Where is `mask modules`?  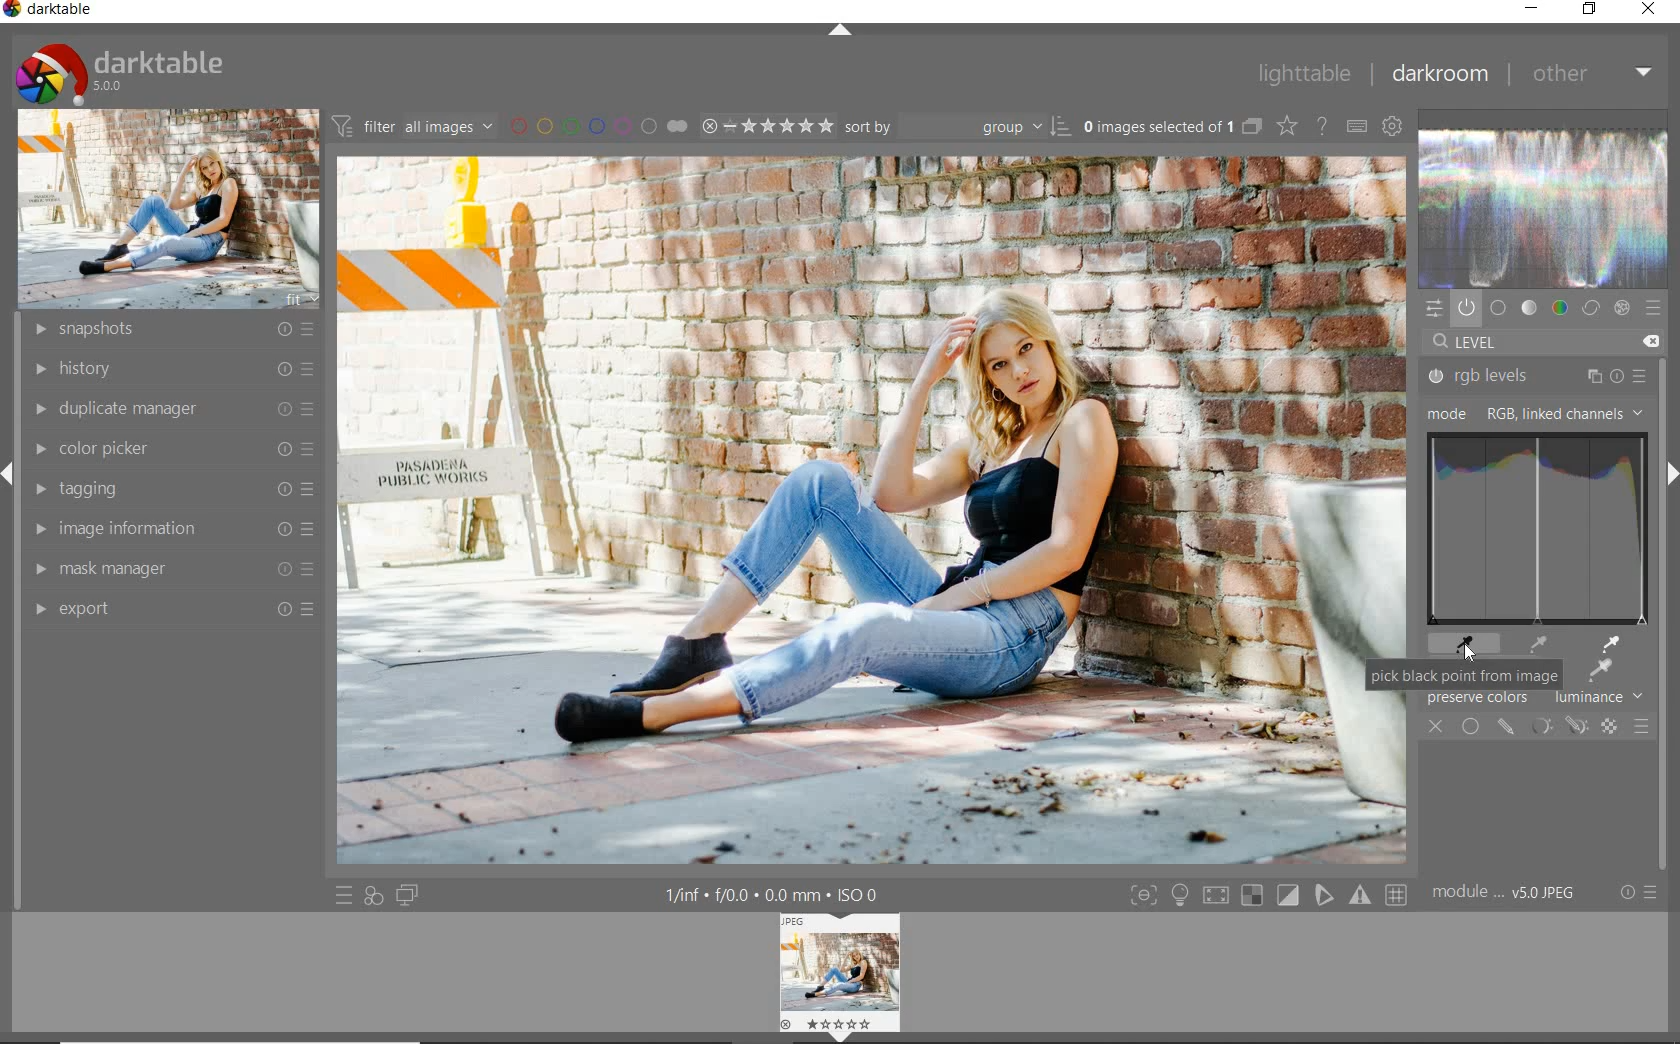
mask modules is located at coordinates (1555, 726).